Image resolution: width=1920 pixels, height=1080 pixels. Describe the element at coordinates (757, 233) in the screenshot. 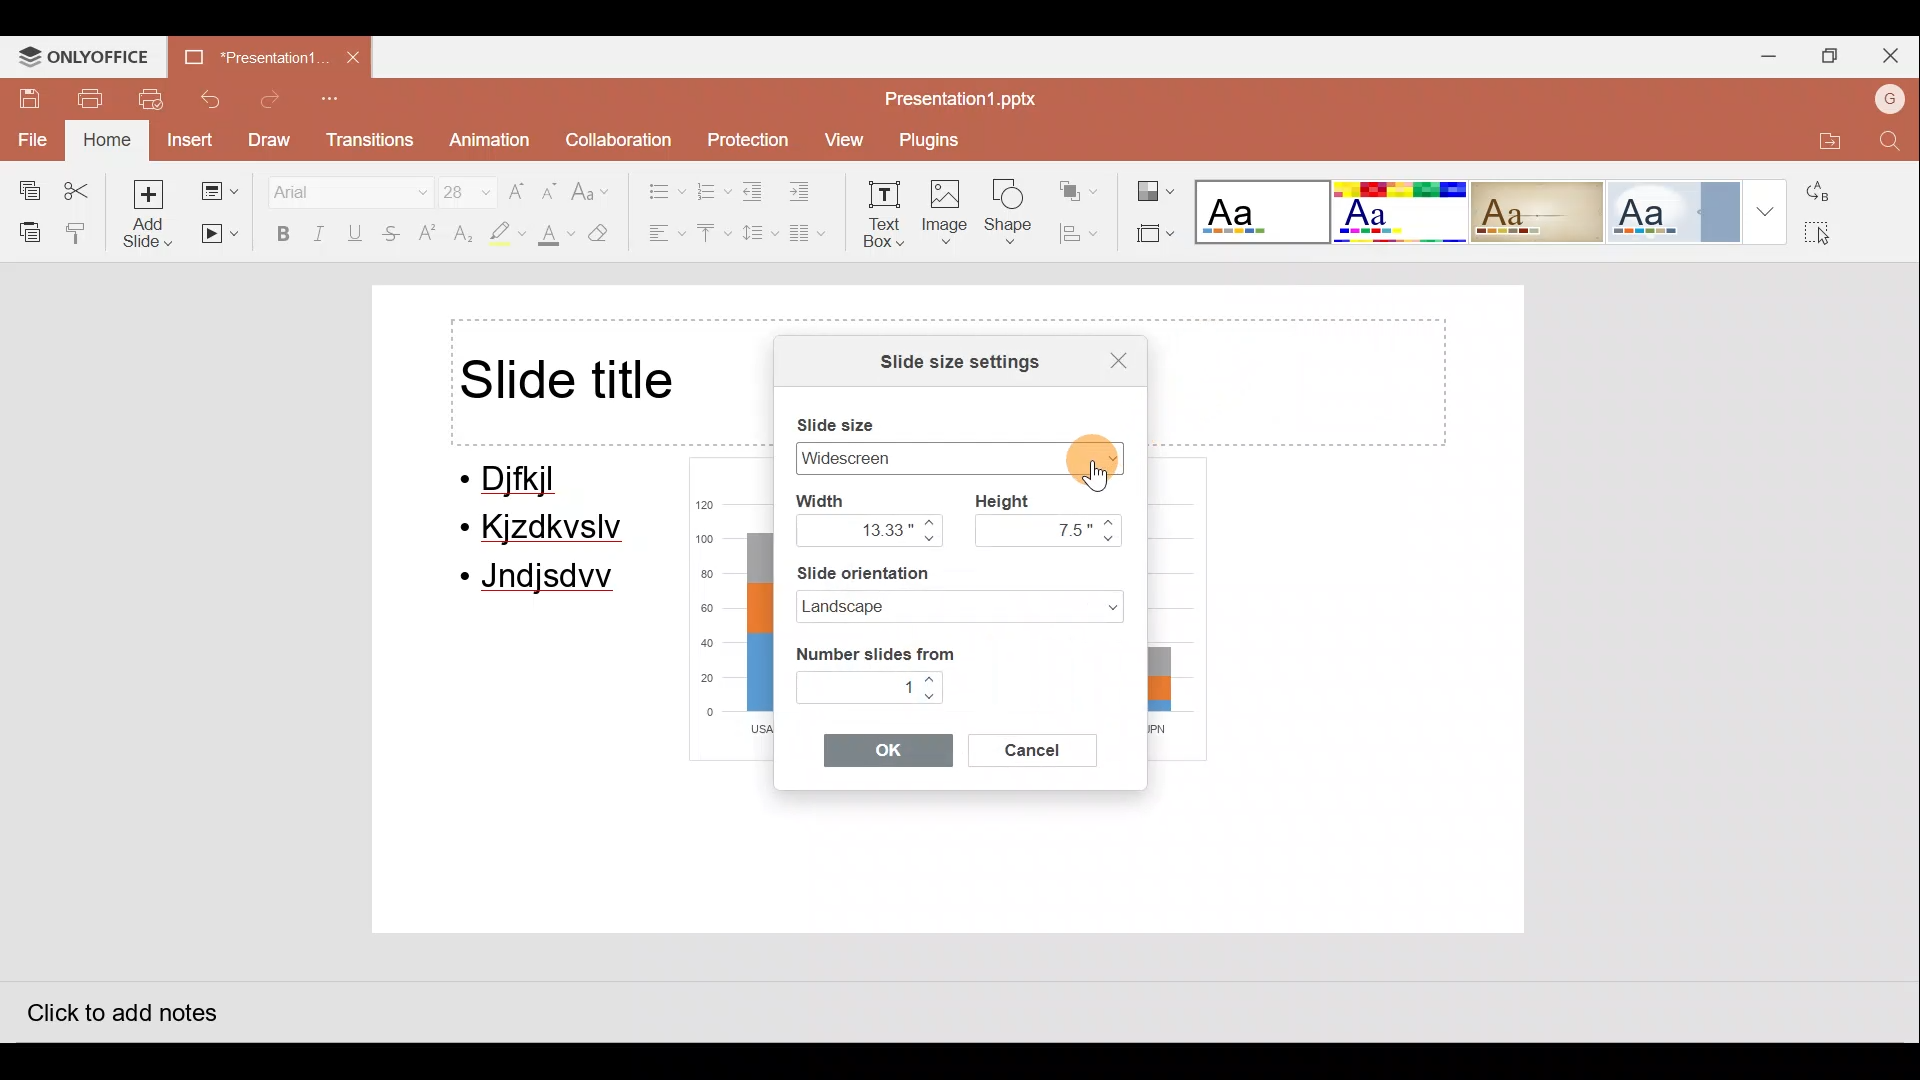

I see `Line spacing` at that location.